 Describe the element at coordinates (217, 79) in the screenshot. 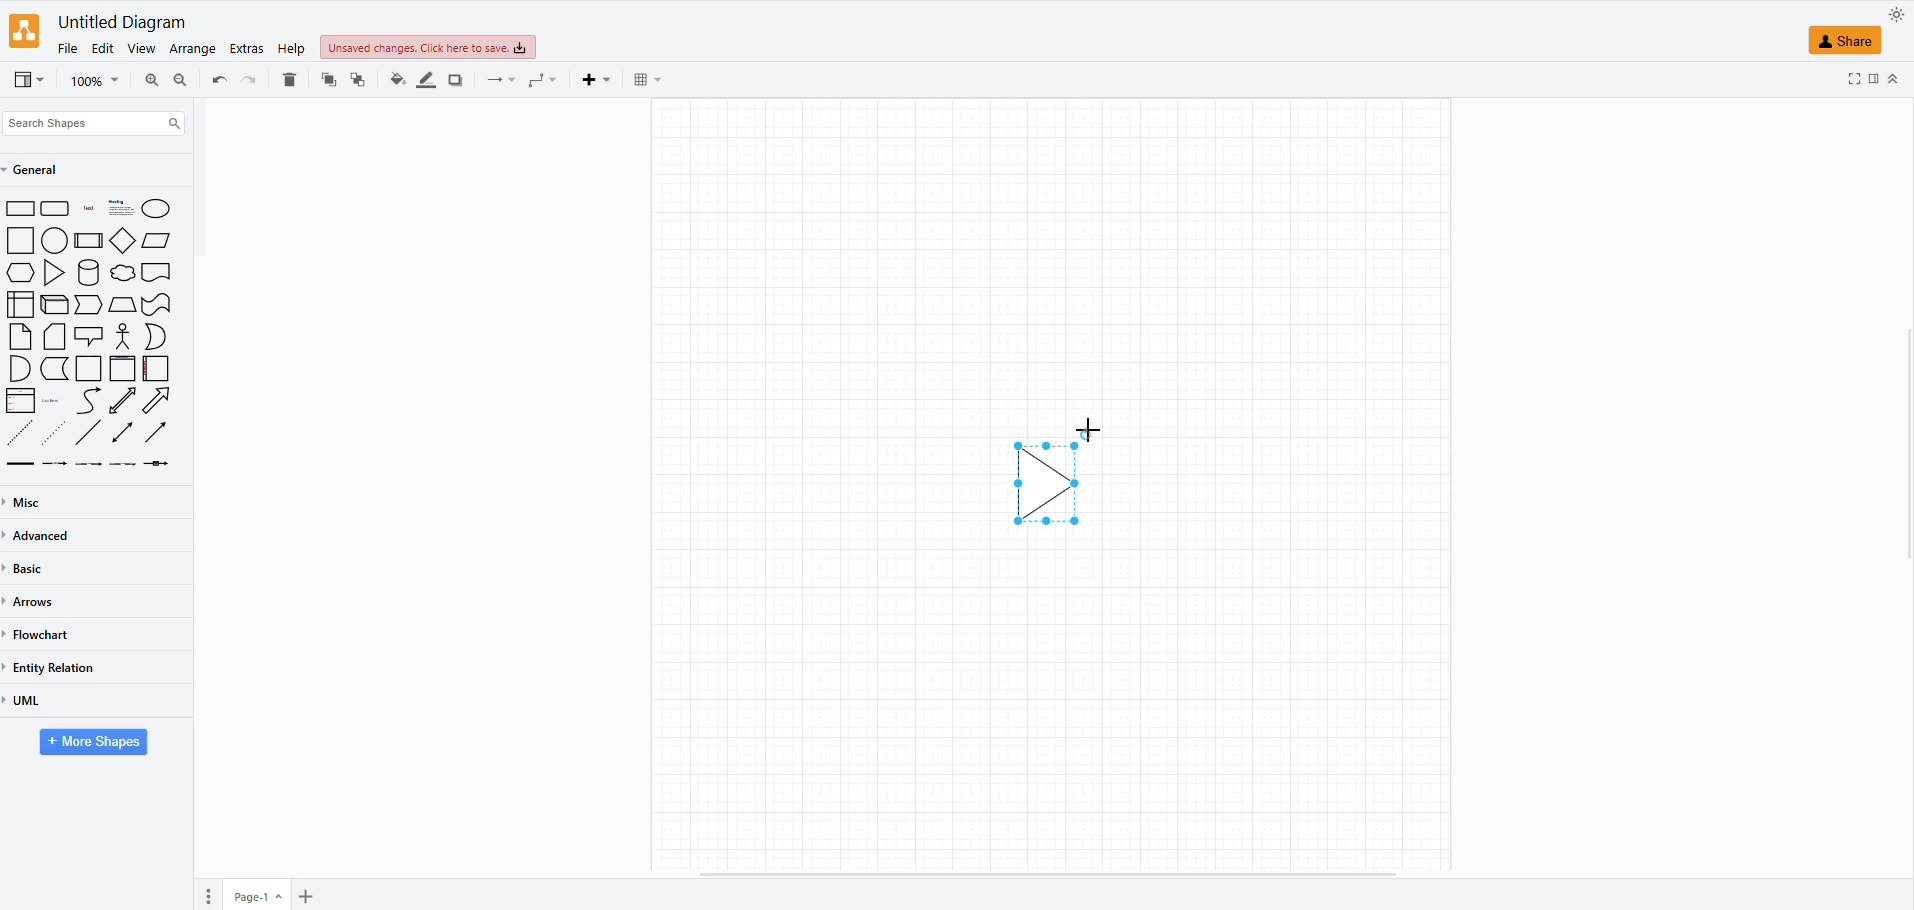

I see `redo` at that location.